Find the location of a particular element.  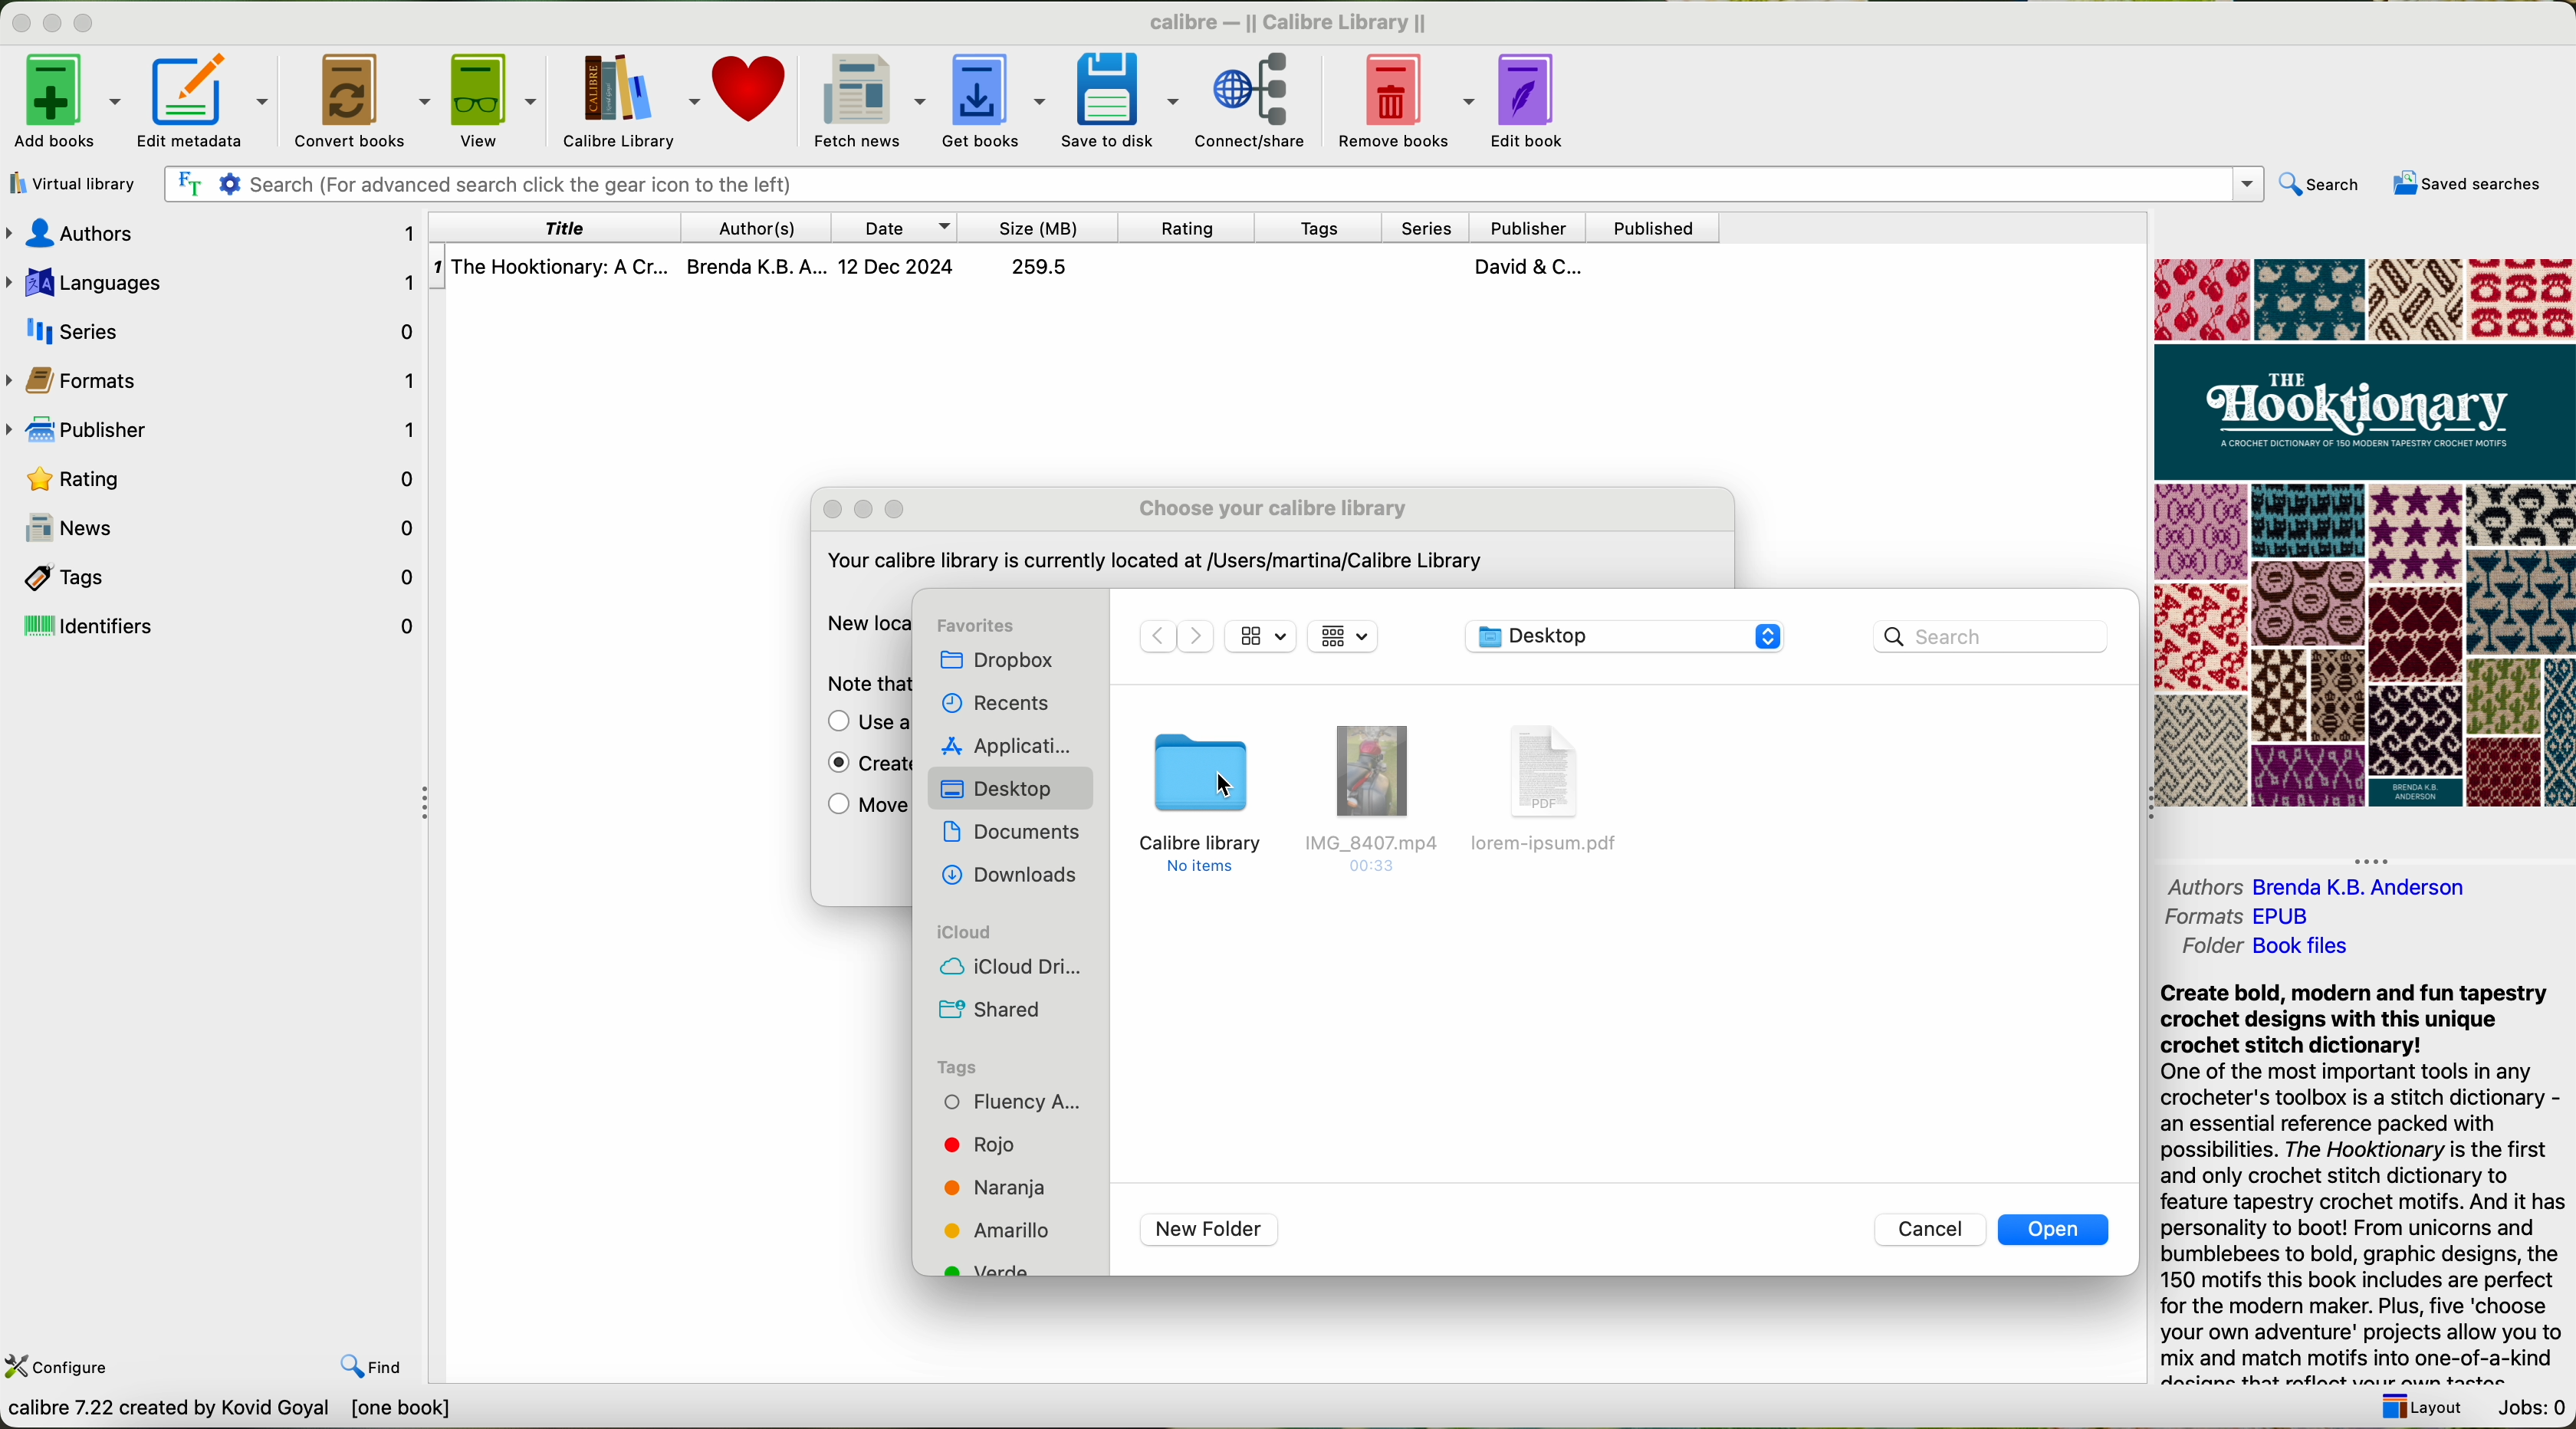

cover book preview is located at coordinates (2362, 534).